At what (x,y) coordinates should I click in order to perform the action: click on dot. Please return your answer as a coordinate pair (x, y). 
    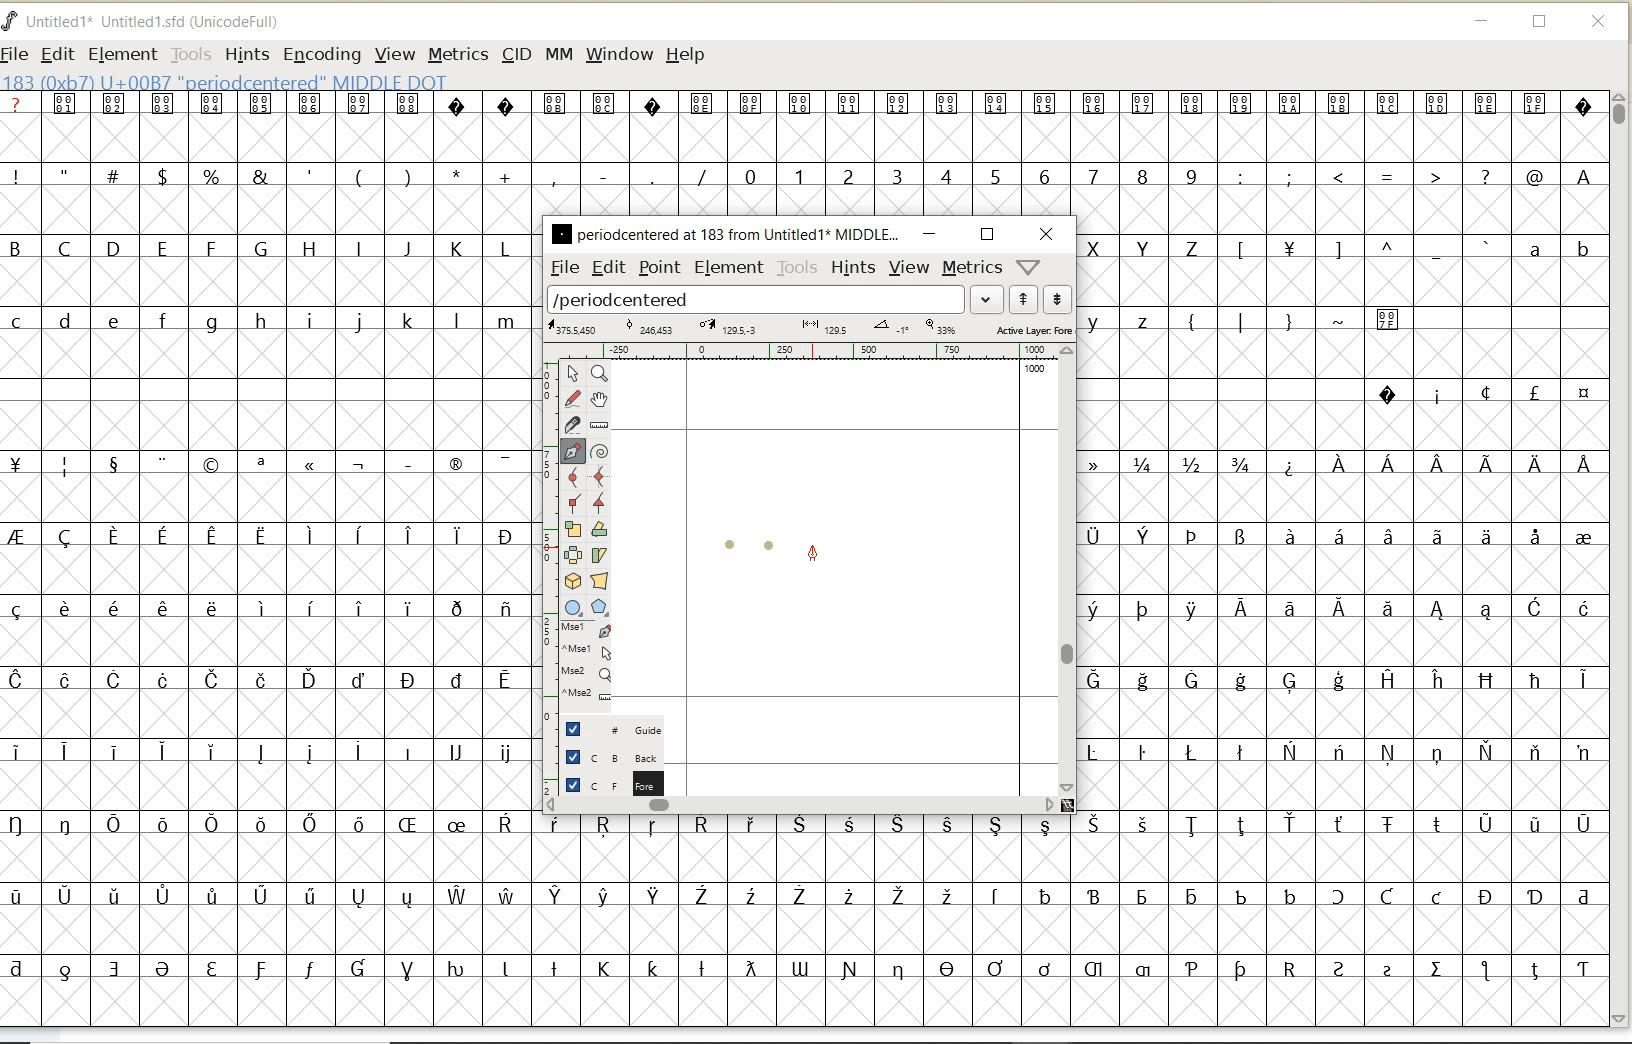
    Looking at the image, I should click on (730, 542).